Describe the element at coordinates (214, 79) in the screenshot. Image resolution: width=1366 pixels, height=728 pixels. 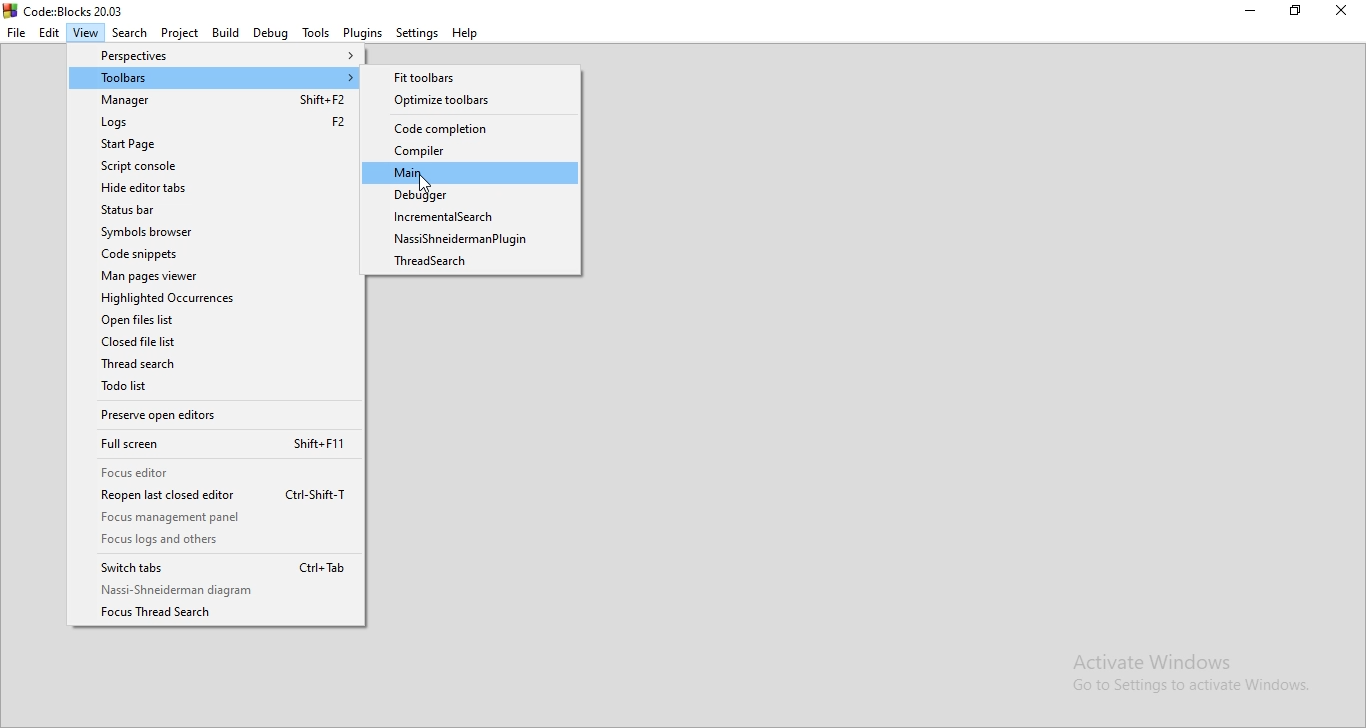
I see `Toolbars` at that location.